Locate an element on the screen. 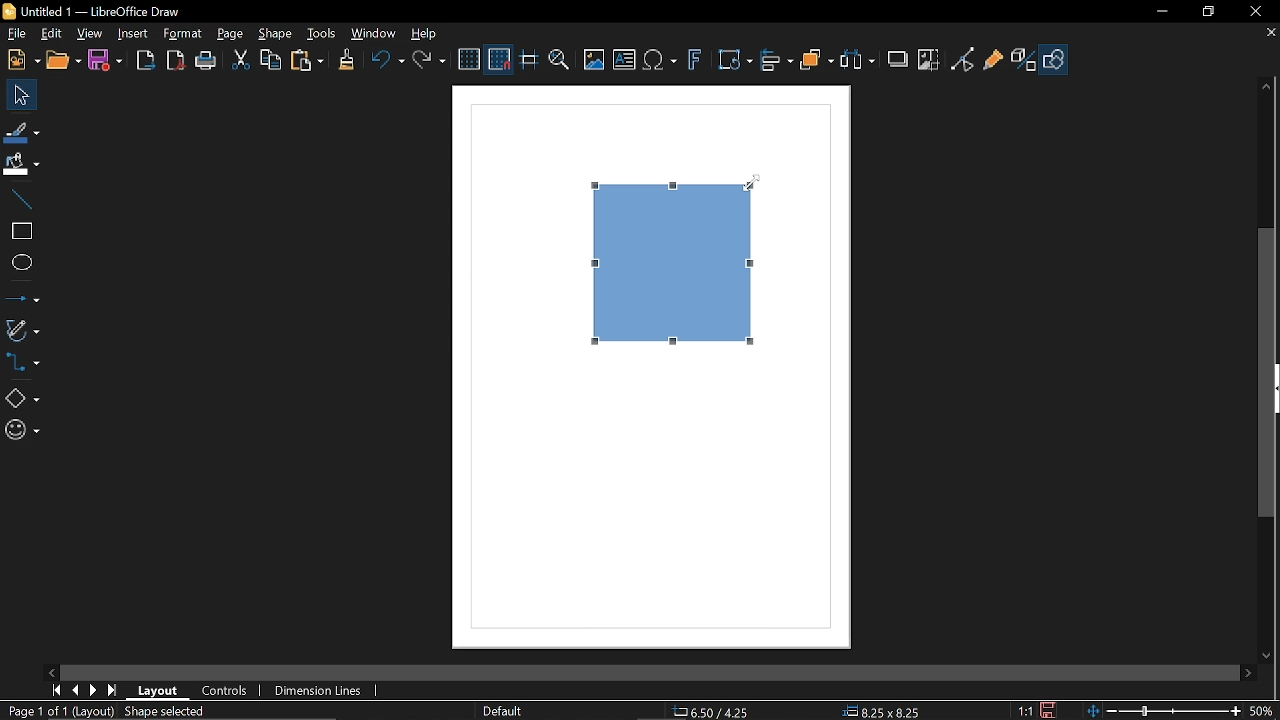 The height and width of the screenshot is (720, 1280). Line color is located at coordinates (21, 129).